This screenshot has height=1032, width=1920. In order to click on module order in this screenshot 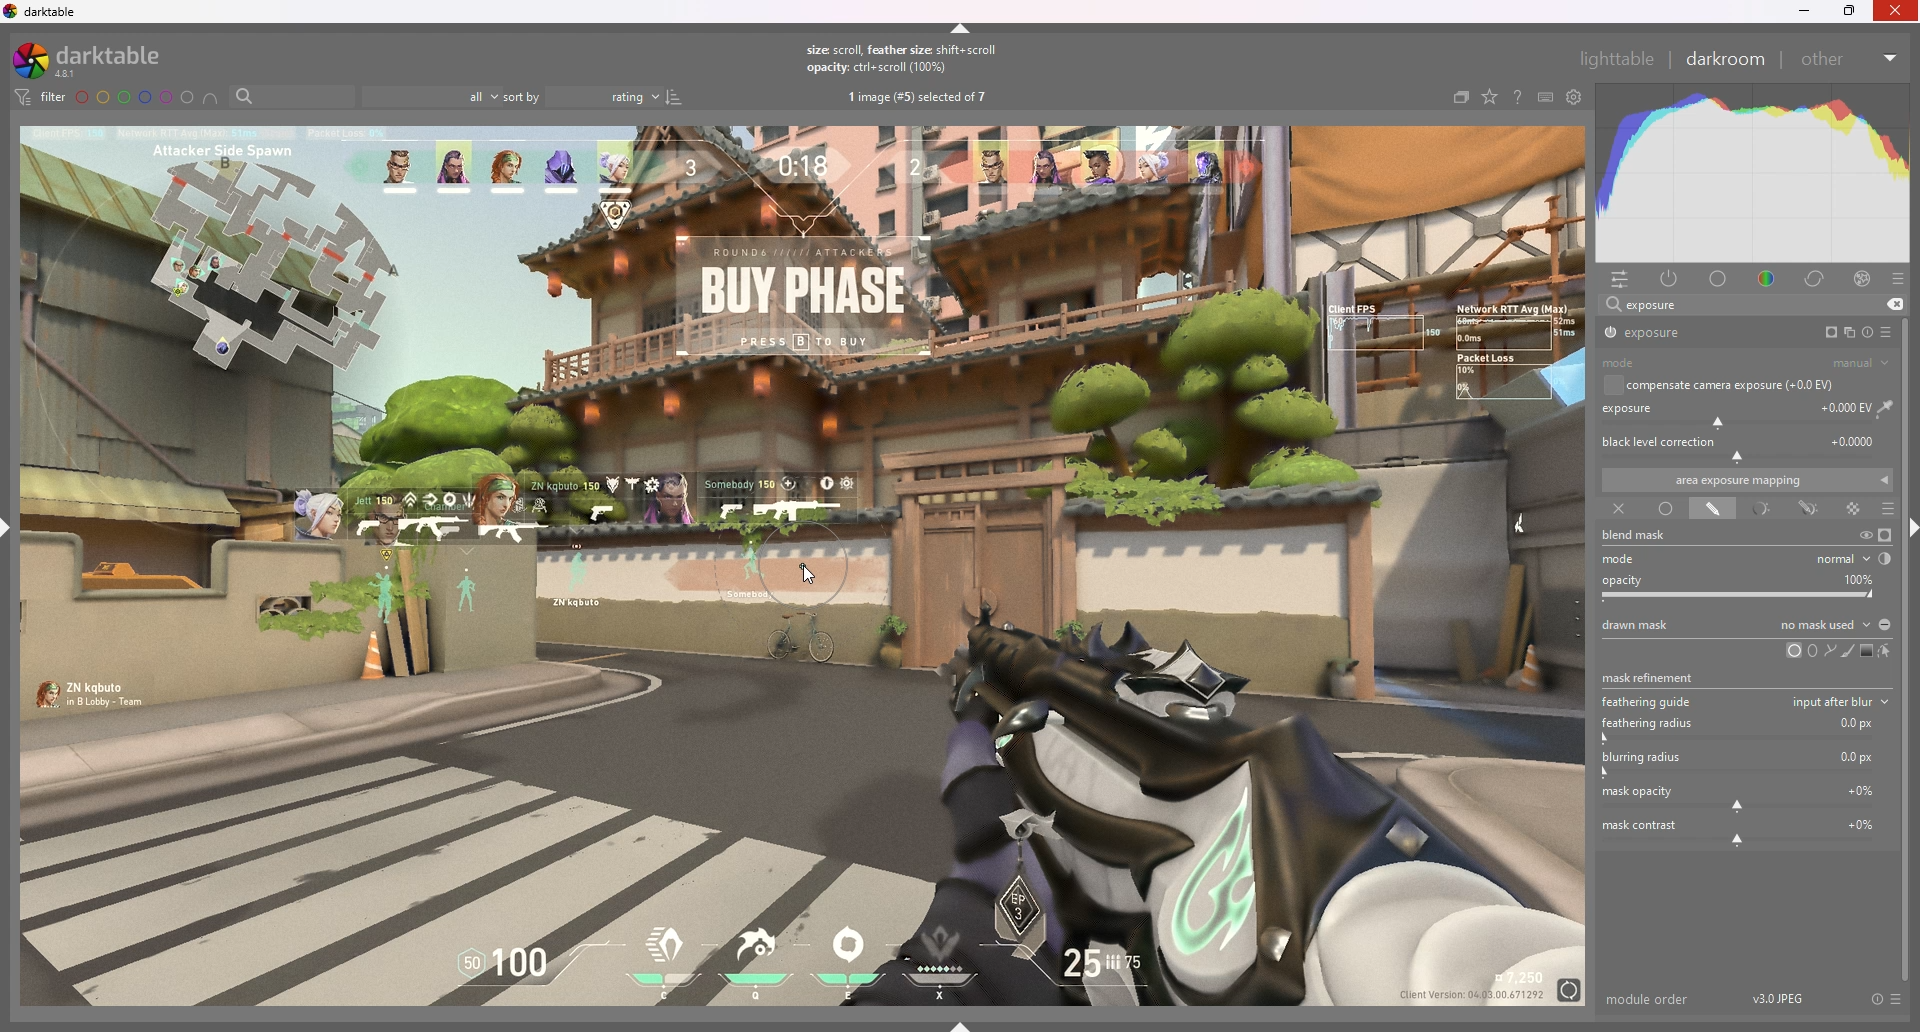, I will do `click(1649, 999)`.